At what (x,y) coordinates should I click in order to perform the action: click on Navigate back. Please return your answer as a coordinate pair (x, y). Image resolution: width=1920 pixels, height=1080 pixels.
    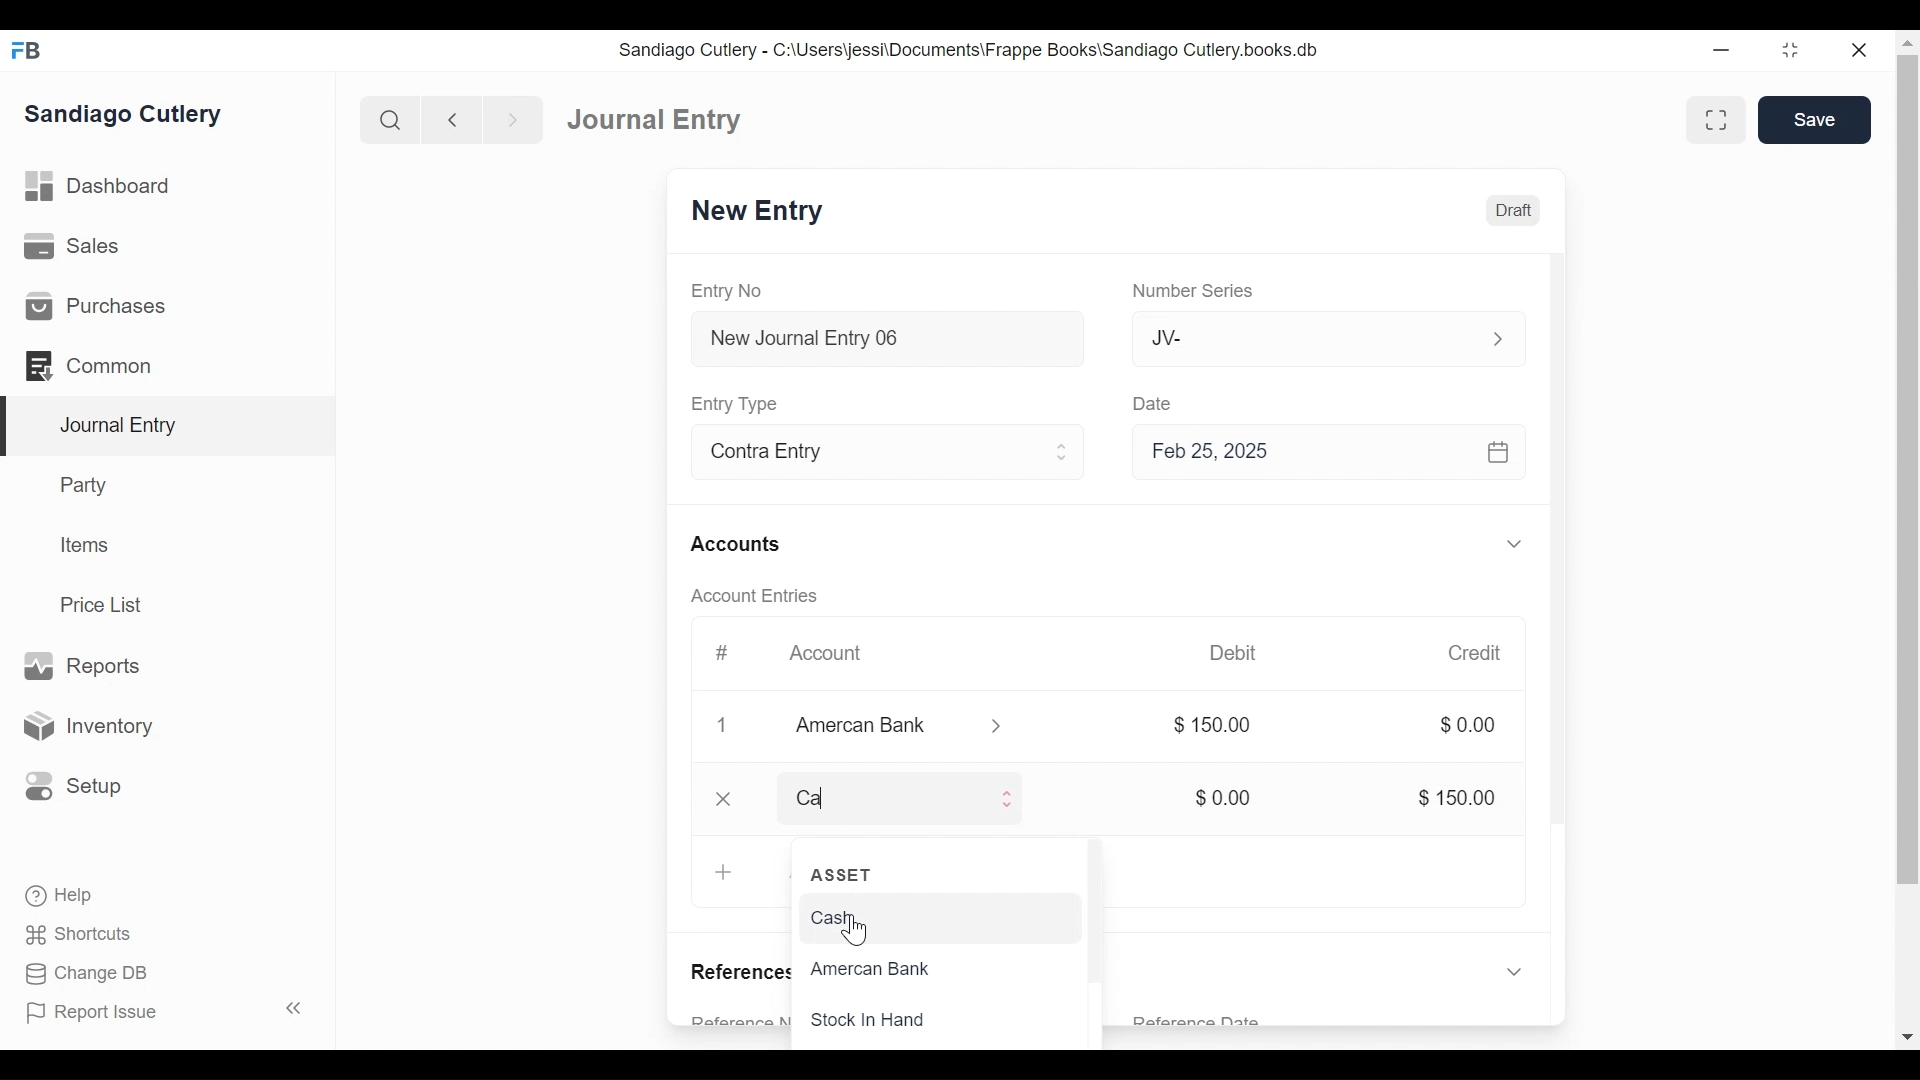
    Looking at the image, I should click on (452, 122).